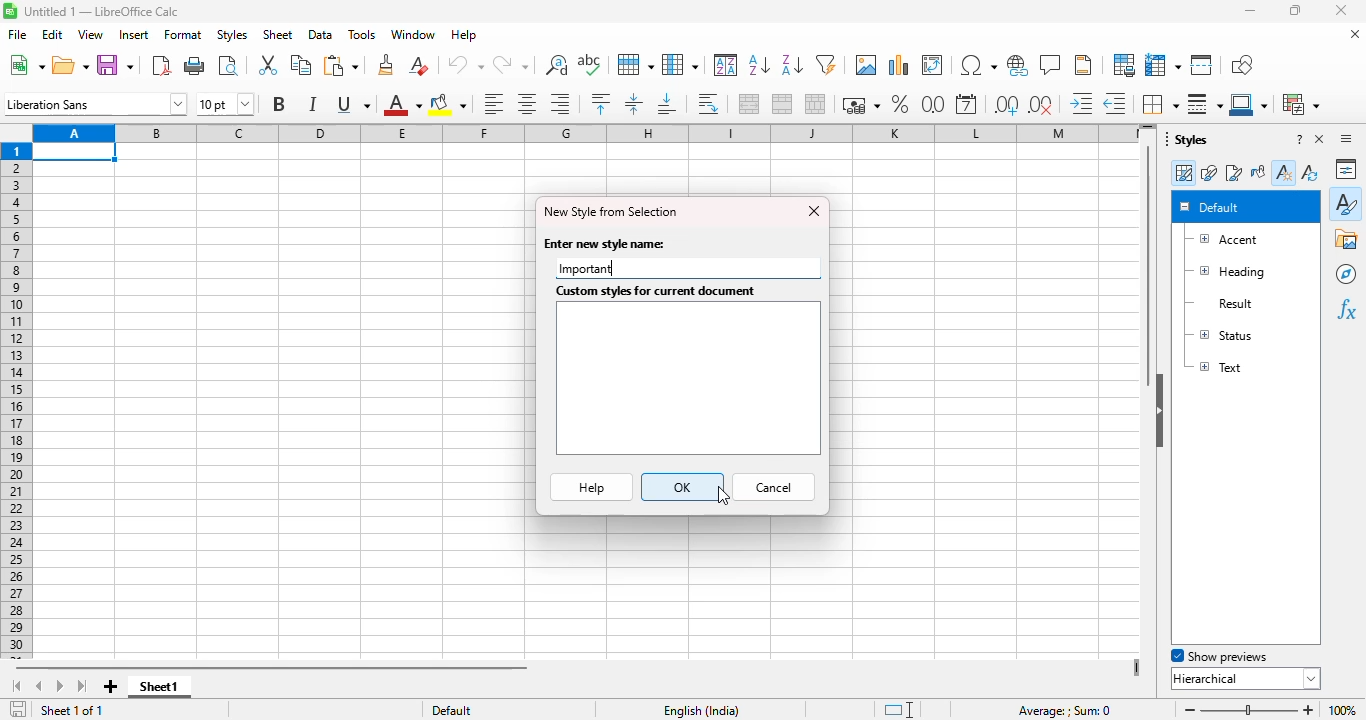 This screenshot has width=1366, height=720. I want to click on vertical scroll bar, so click(1149, 266).